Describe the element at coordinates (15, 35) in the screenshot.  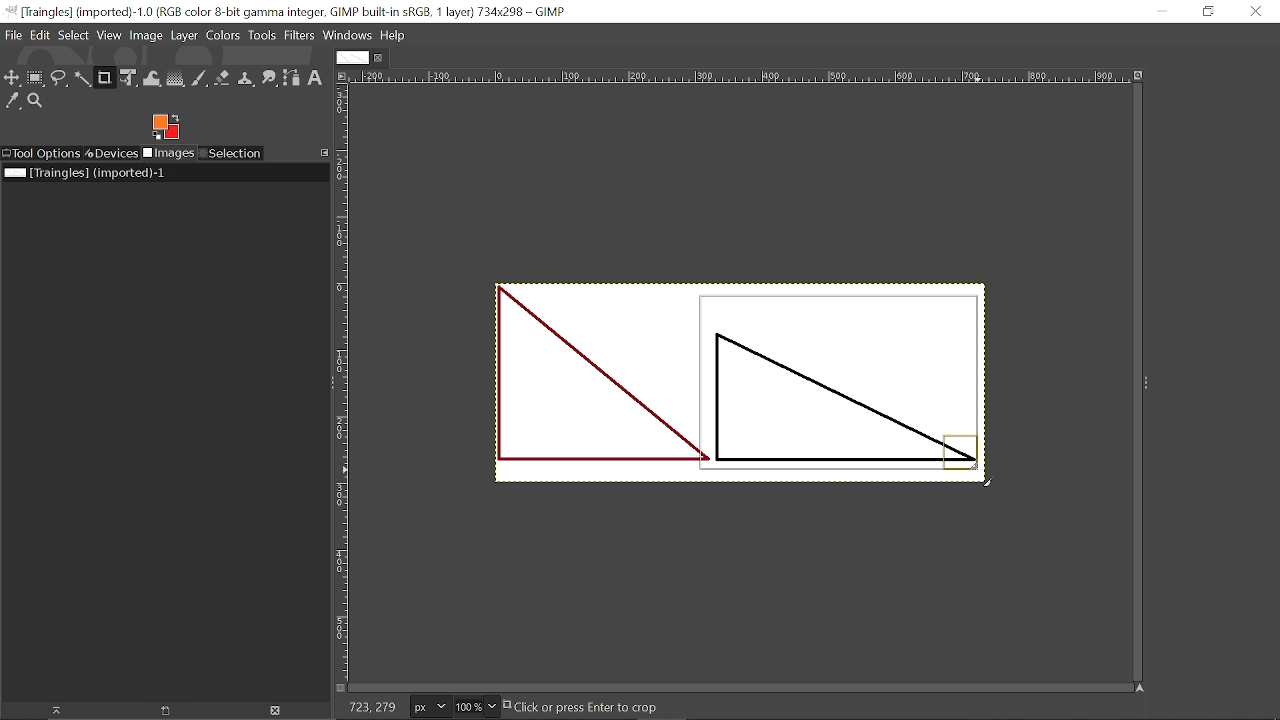
I see `File` at that location.